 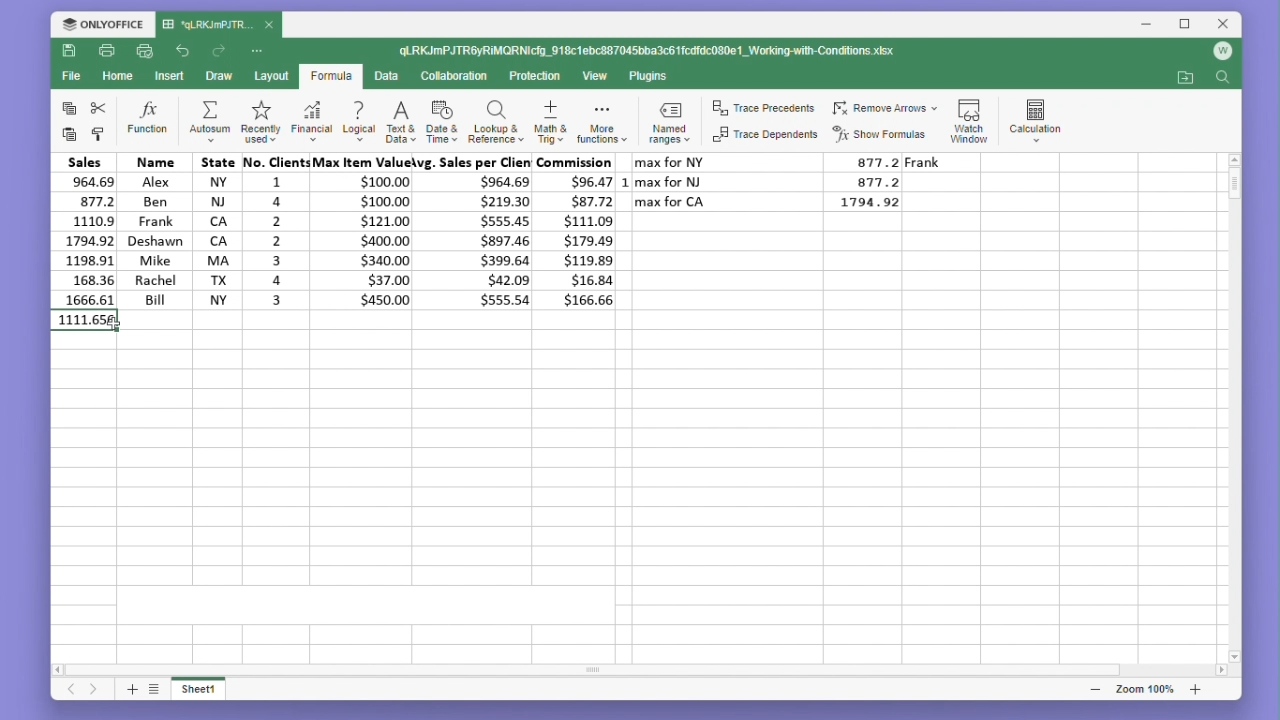 I want to click on Next sheet, so click(x=95, y=691).